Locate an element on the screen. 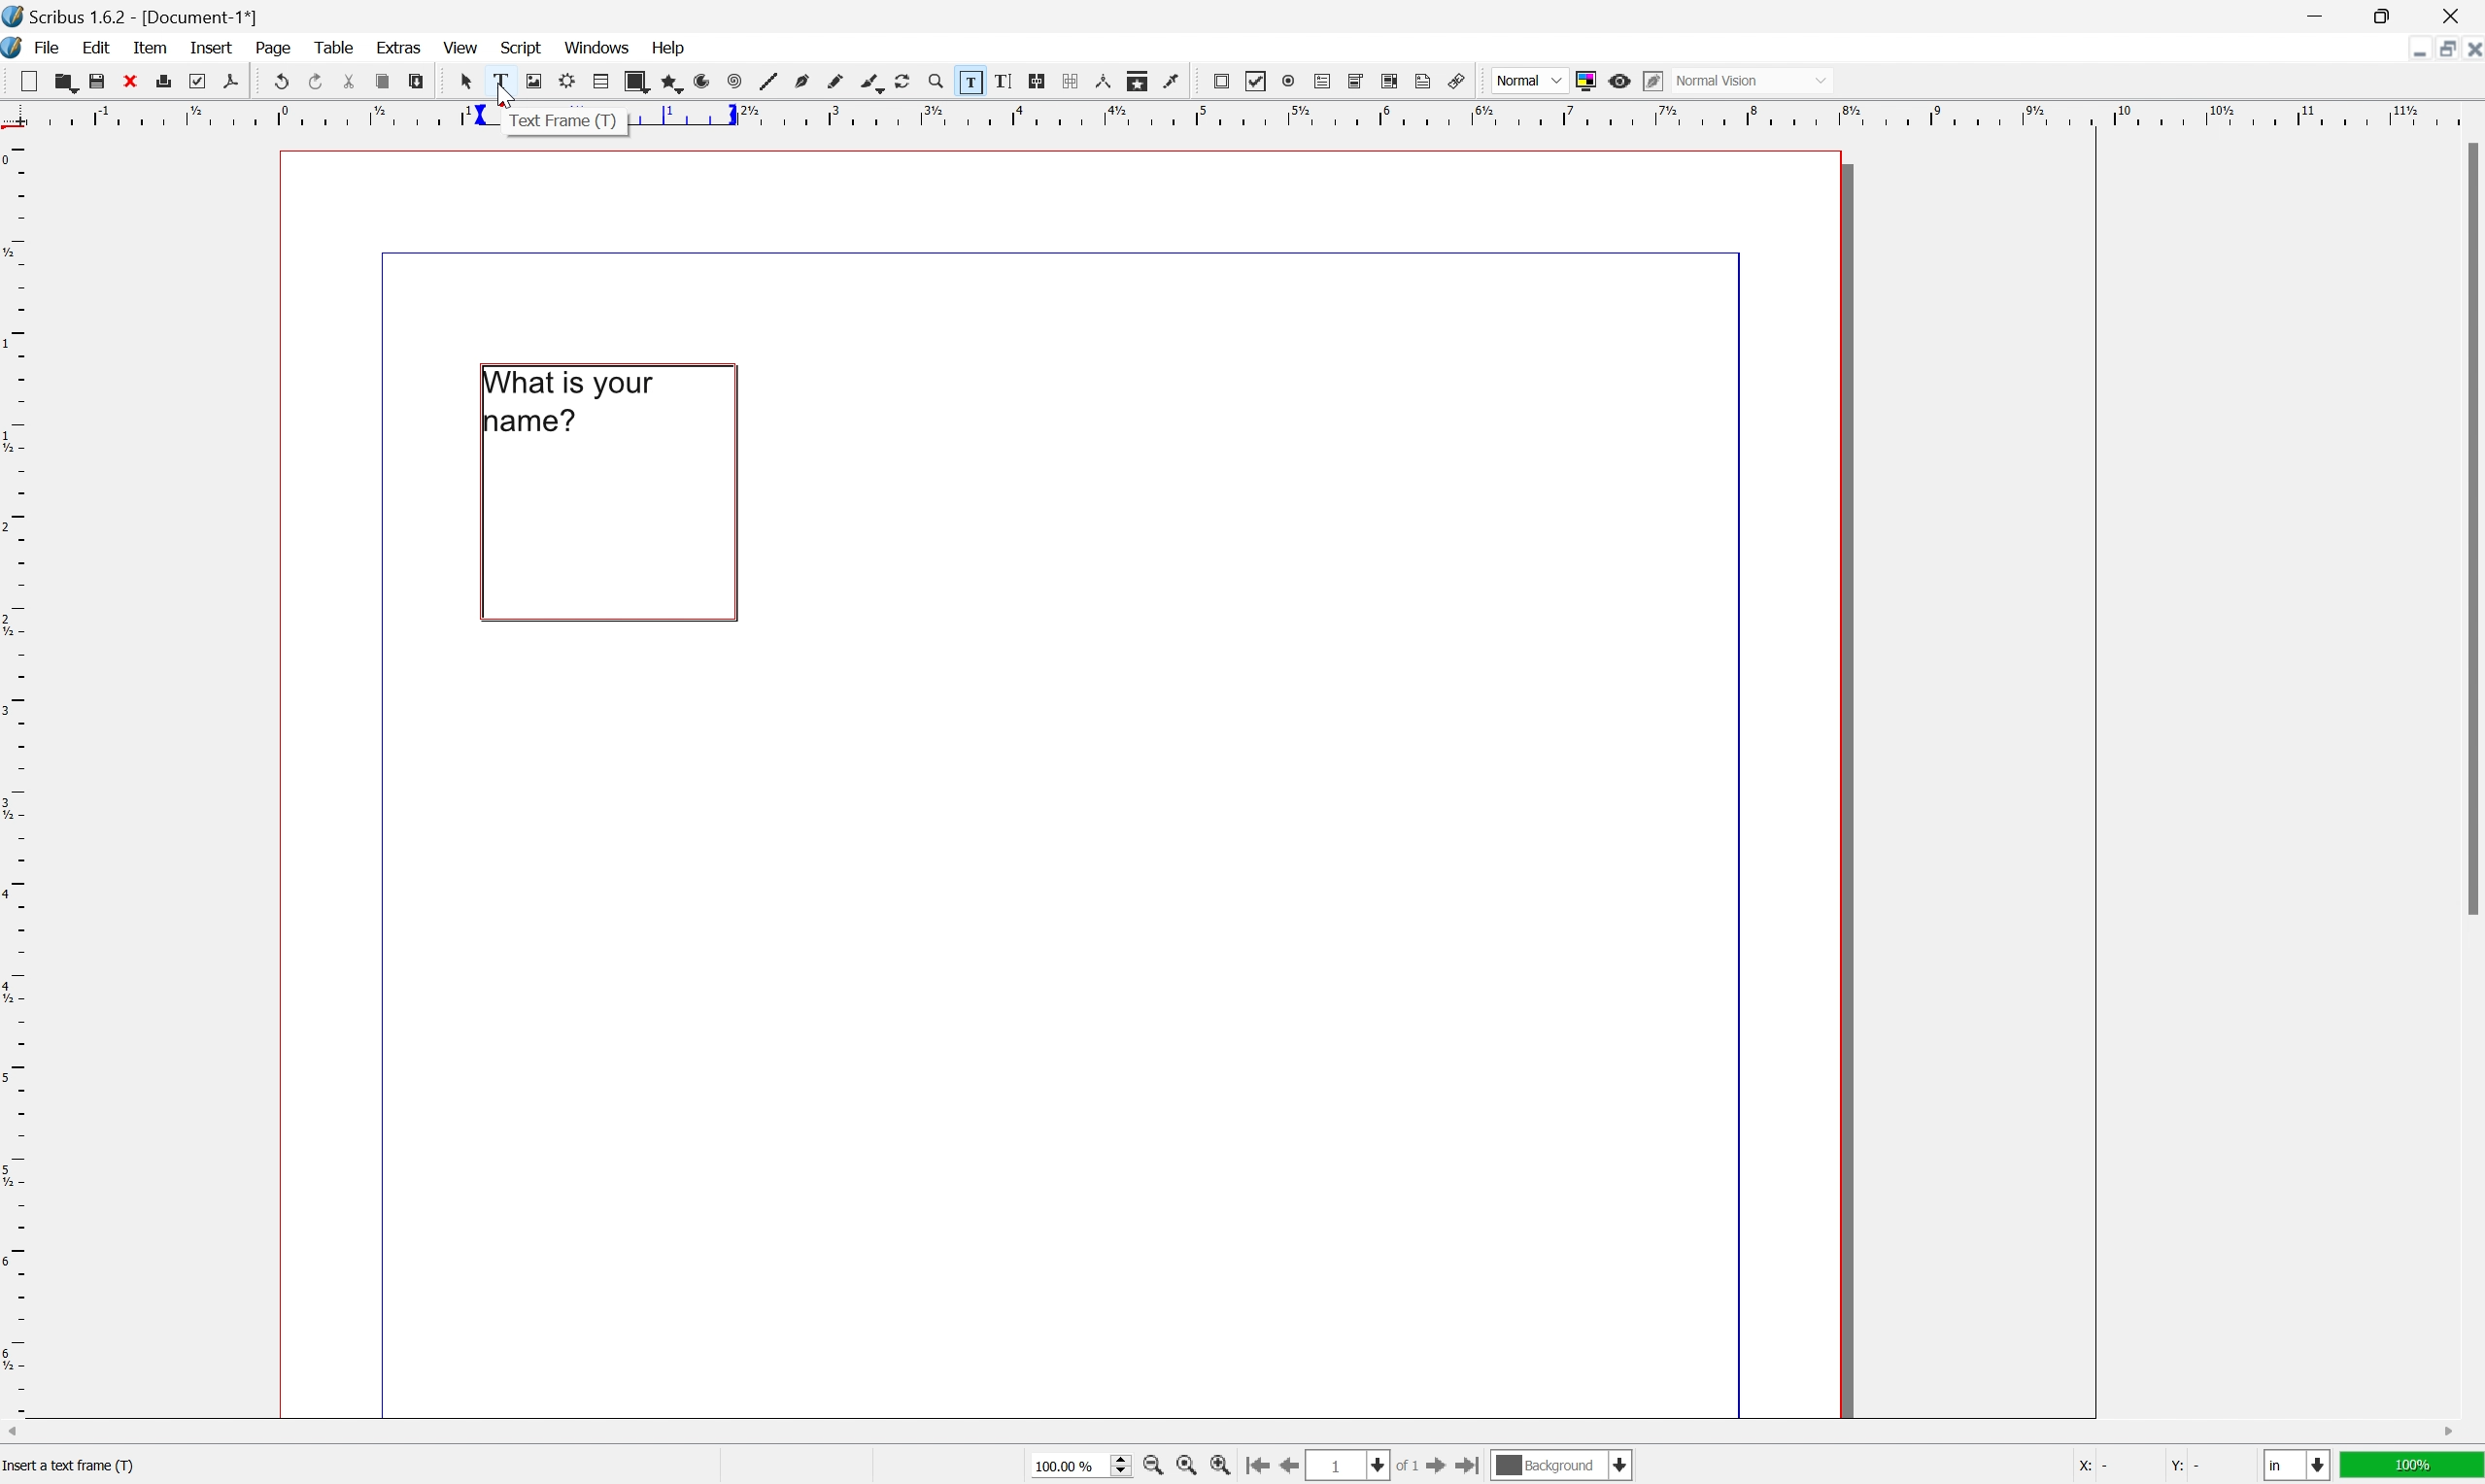  save as pdf is located at coordinates (230, 80).